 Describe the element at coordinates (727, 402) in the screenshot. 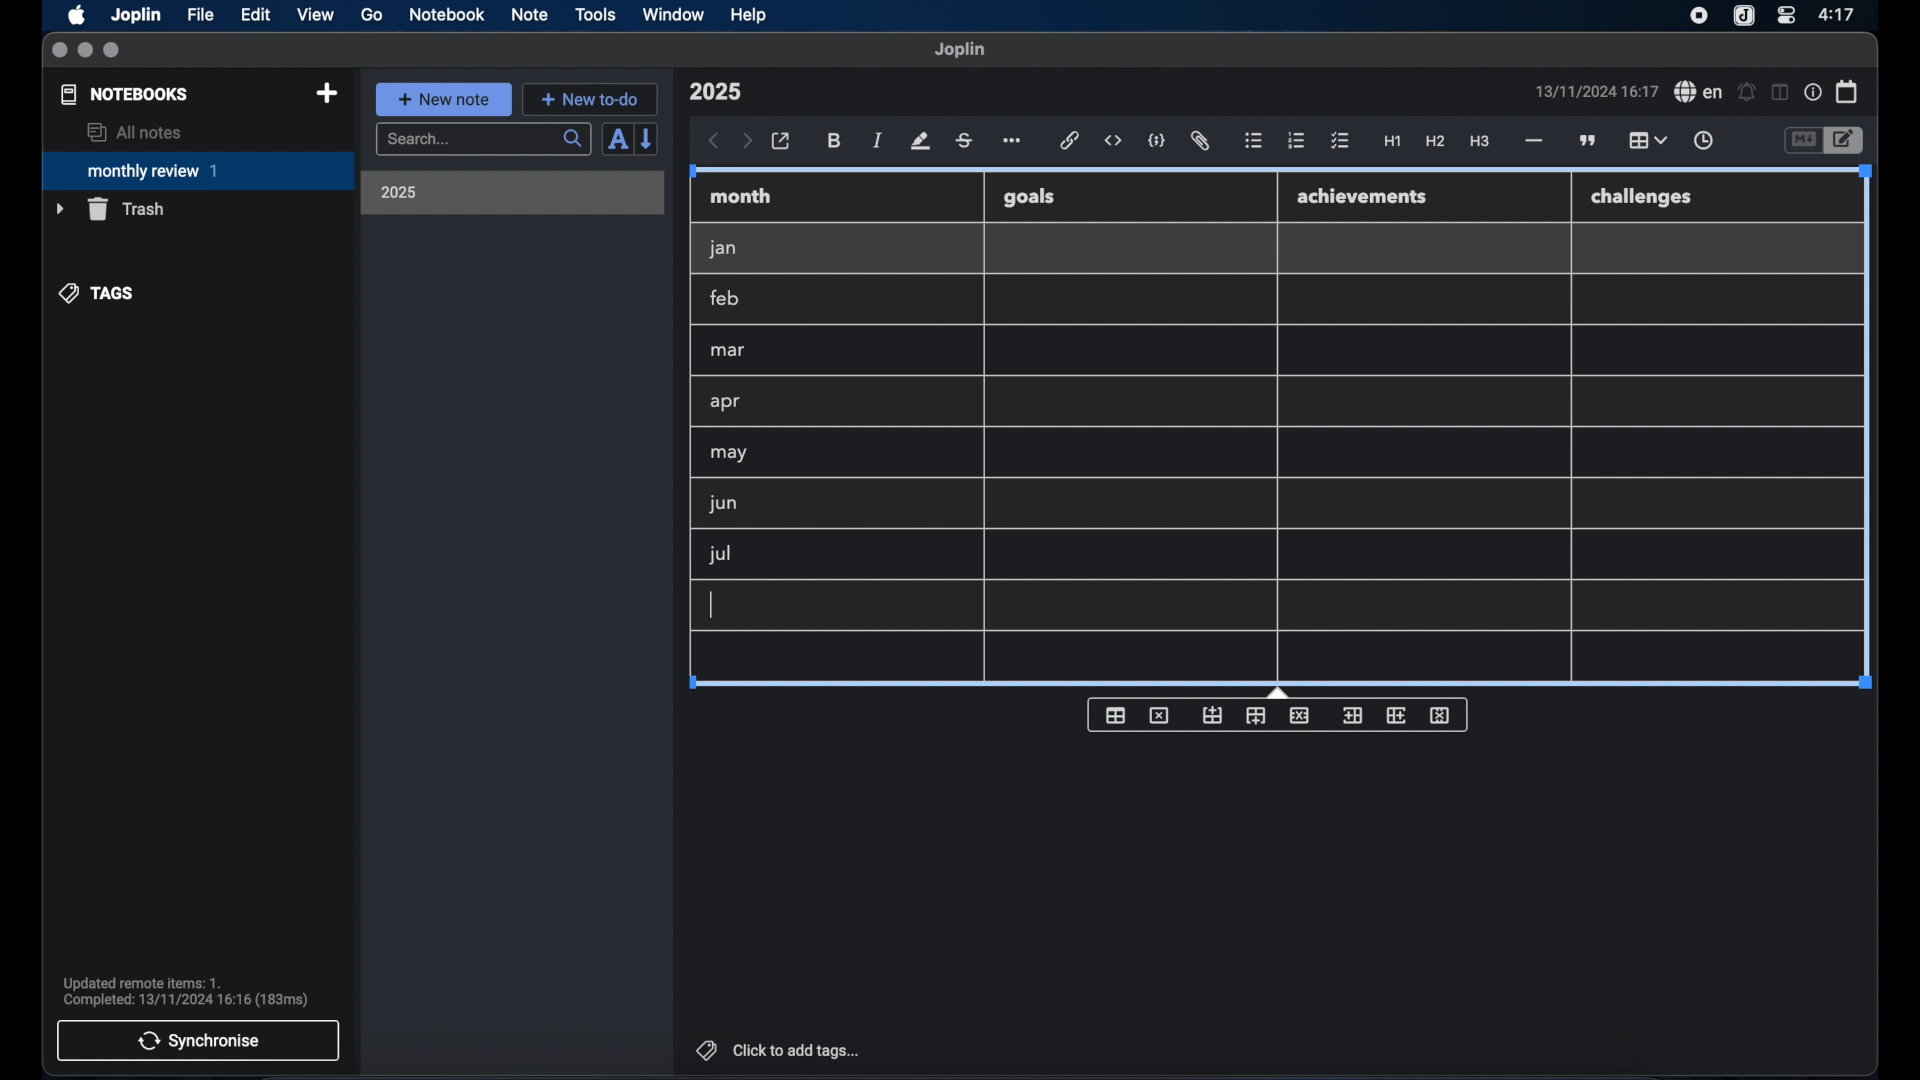

I see `apr` at that location.